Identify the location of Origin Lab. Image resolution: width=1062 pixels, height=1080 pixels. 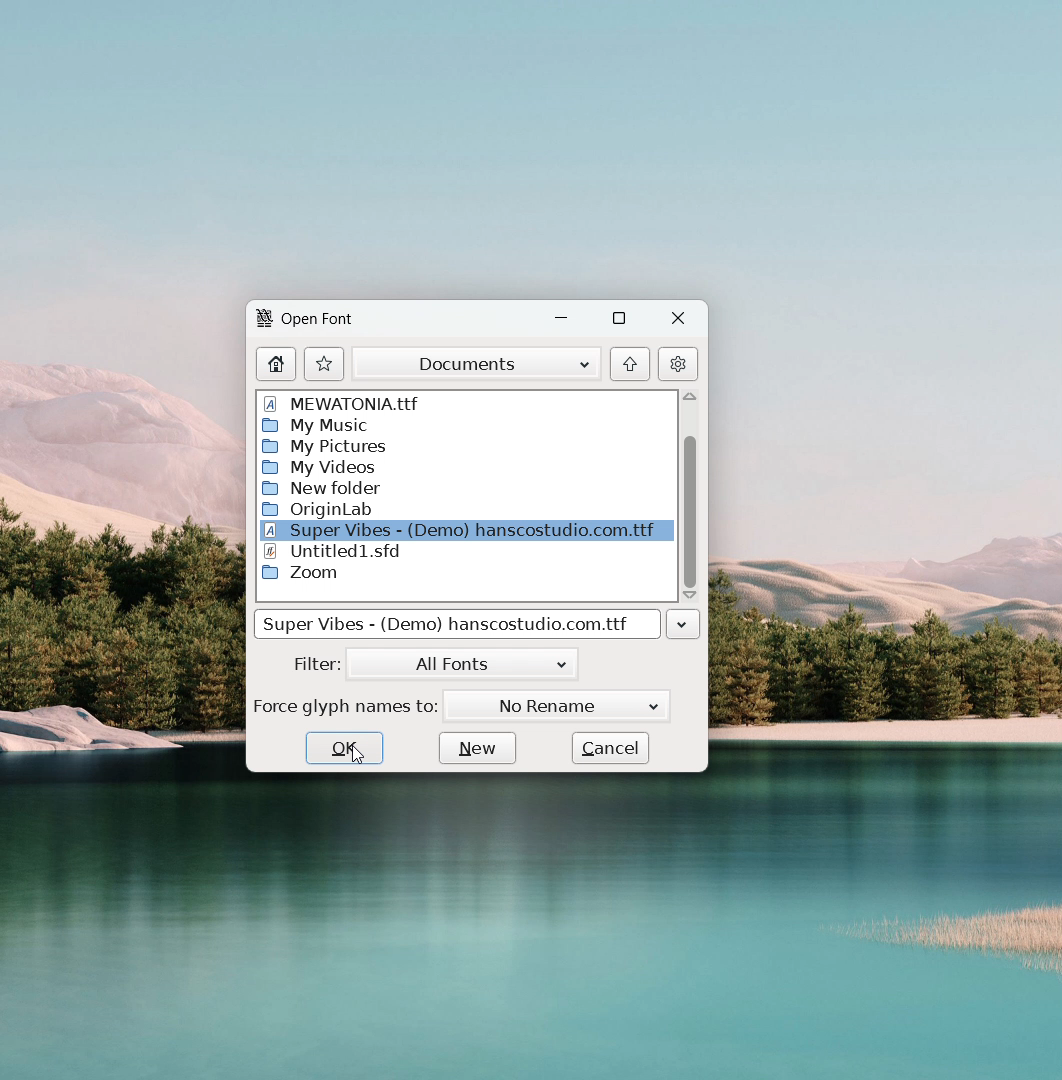
(319, 511).